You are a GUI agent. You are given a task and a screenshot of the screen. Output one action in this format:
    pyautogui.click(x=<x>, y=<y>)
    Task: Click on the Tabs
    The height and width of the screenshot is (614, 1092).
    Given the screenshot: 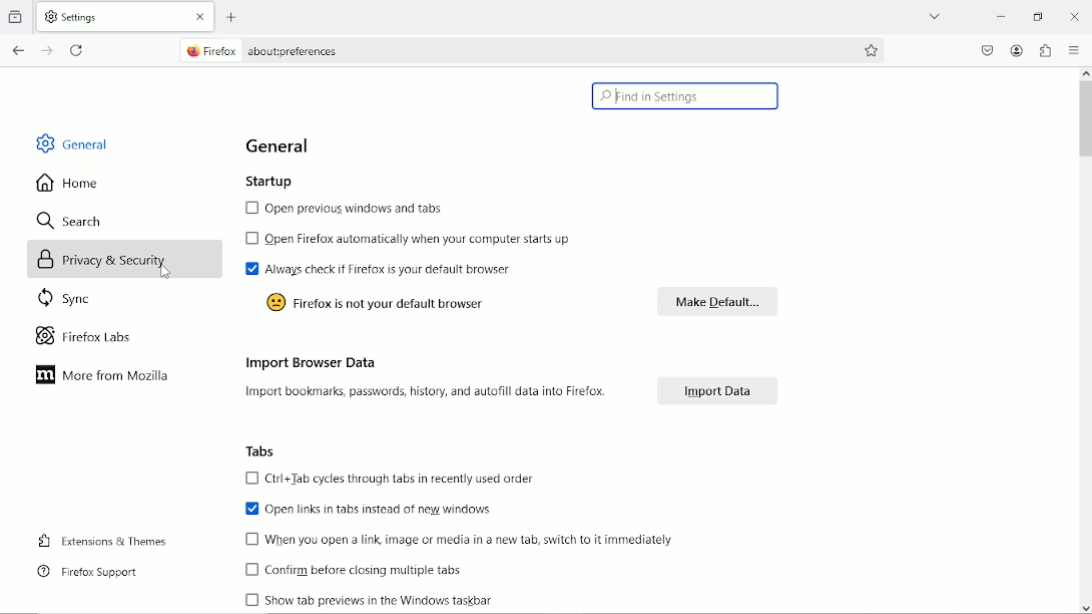 What is the action you would take?
    pyautogui.click(x=255, y=450)
    